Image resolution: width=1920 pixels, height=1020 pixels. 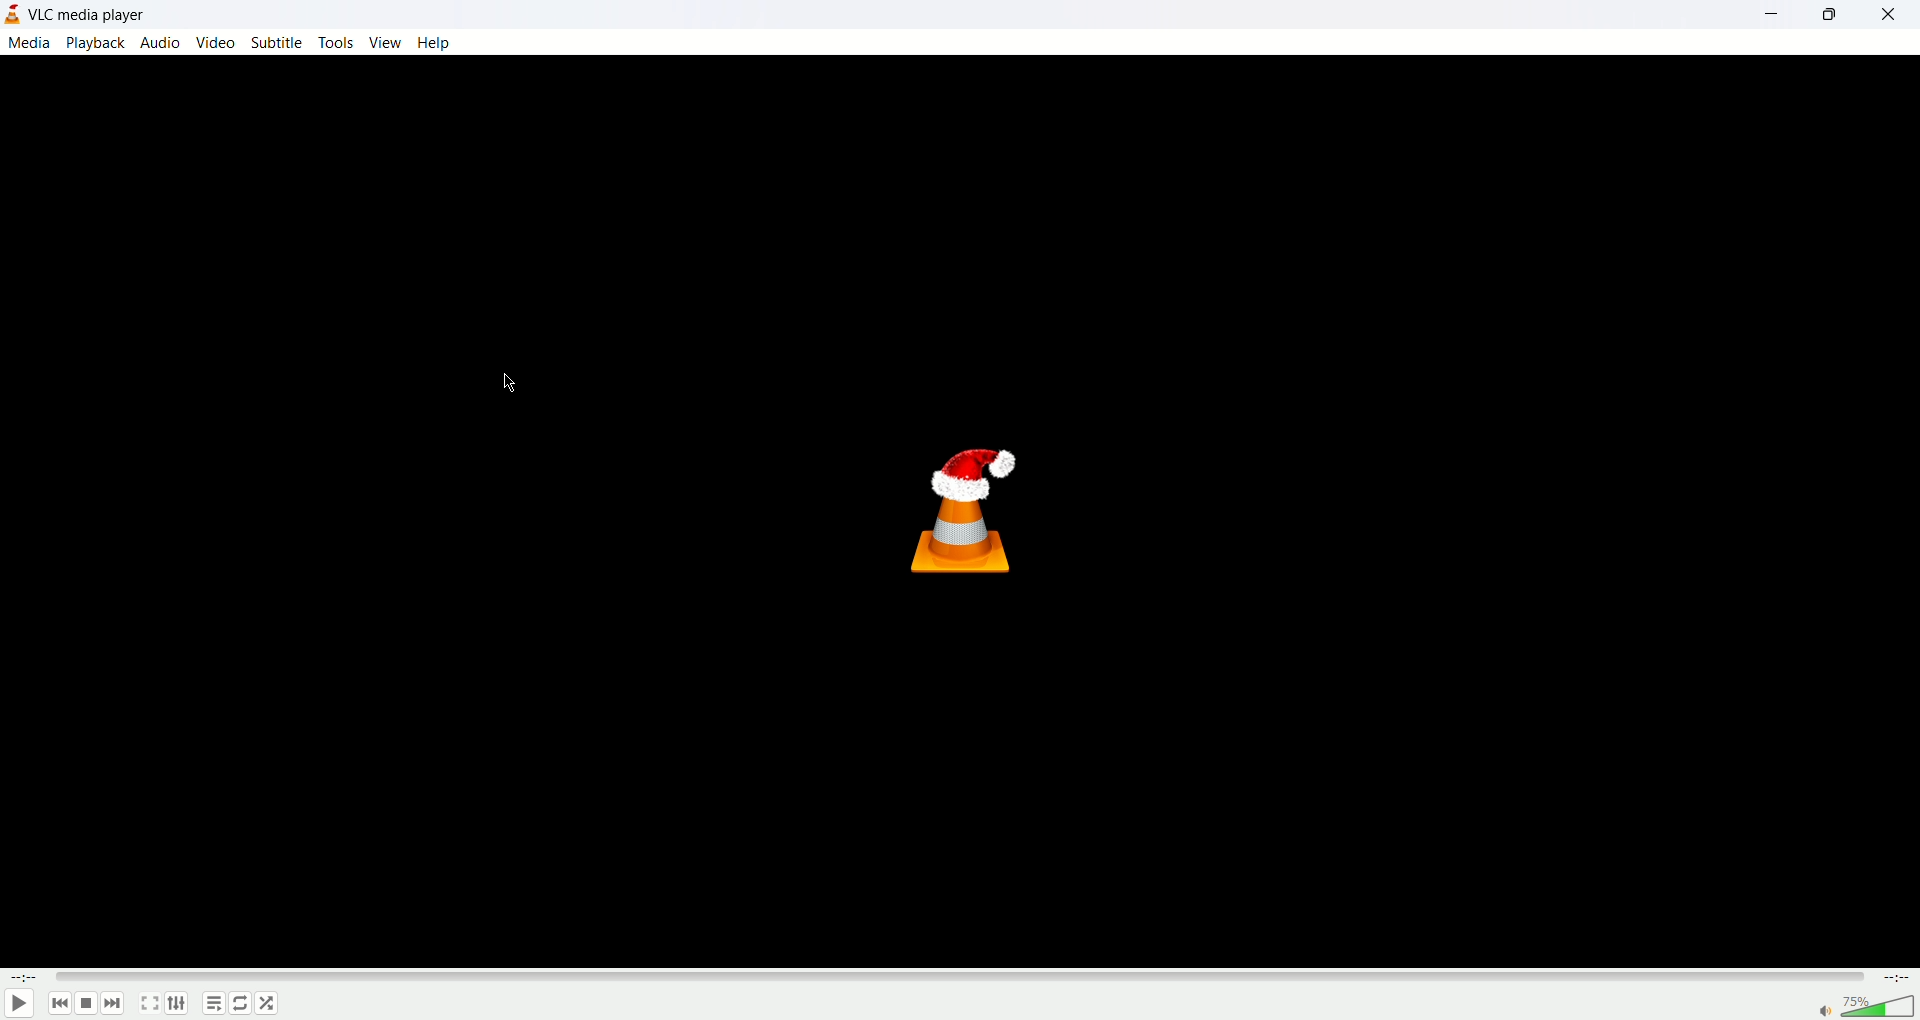 I want to click on playback, so click(x=96, y=42).